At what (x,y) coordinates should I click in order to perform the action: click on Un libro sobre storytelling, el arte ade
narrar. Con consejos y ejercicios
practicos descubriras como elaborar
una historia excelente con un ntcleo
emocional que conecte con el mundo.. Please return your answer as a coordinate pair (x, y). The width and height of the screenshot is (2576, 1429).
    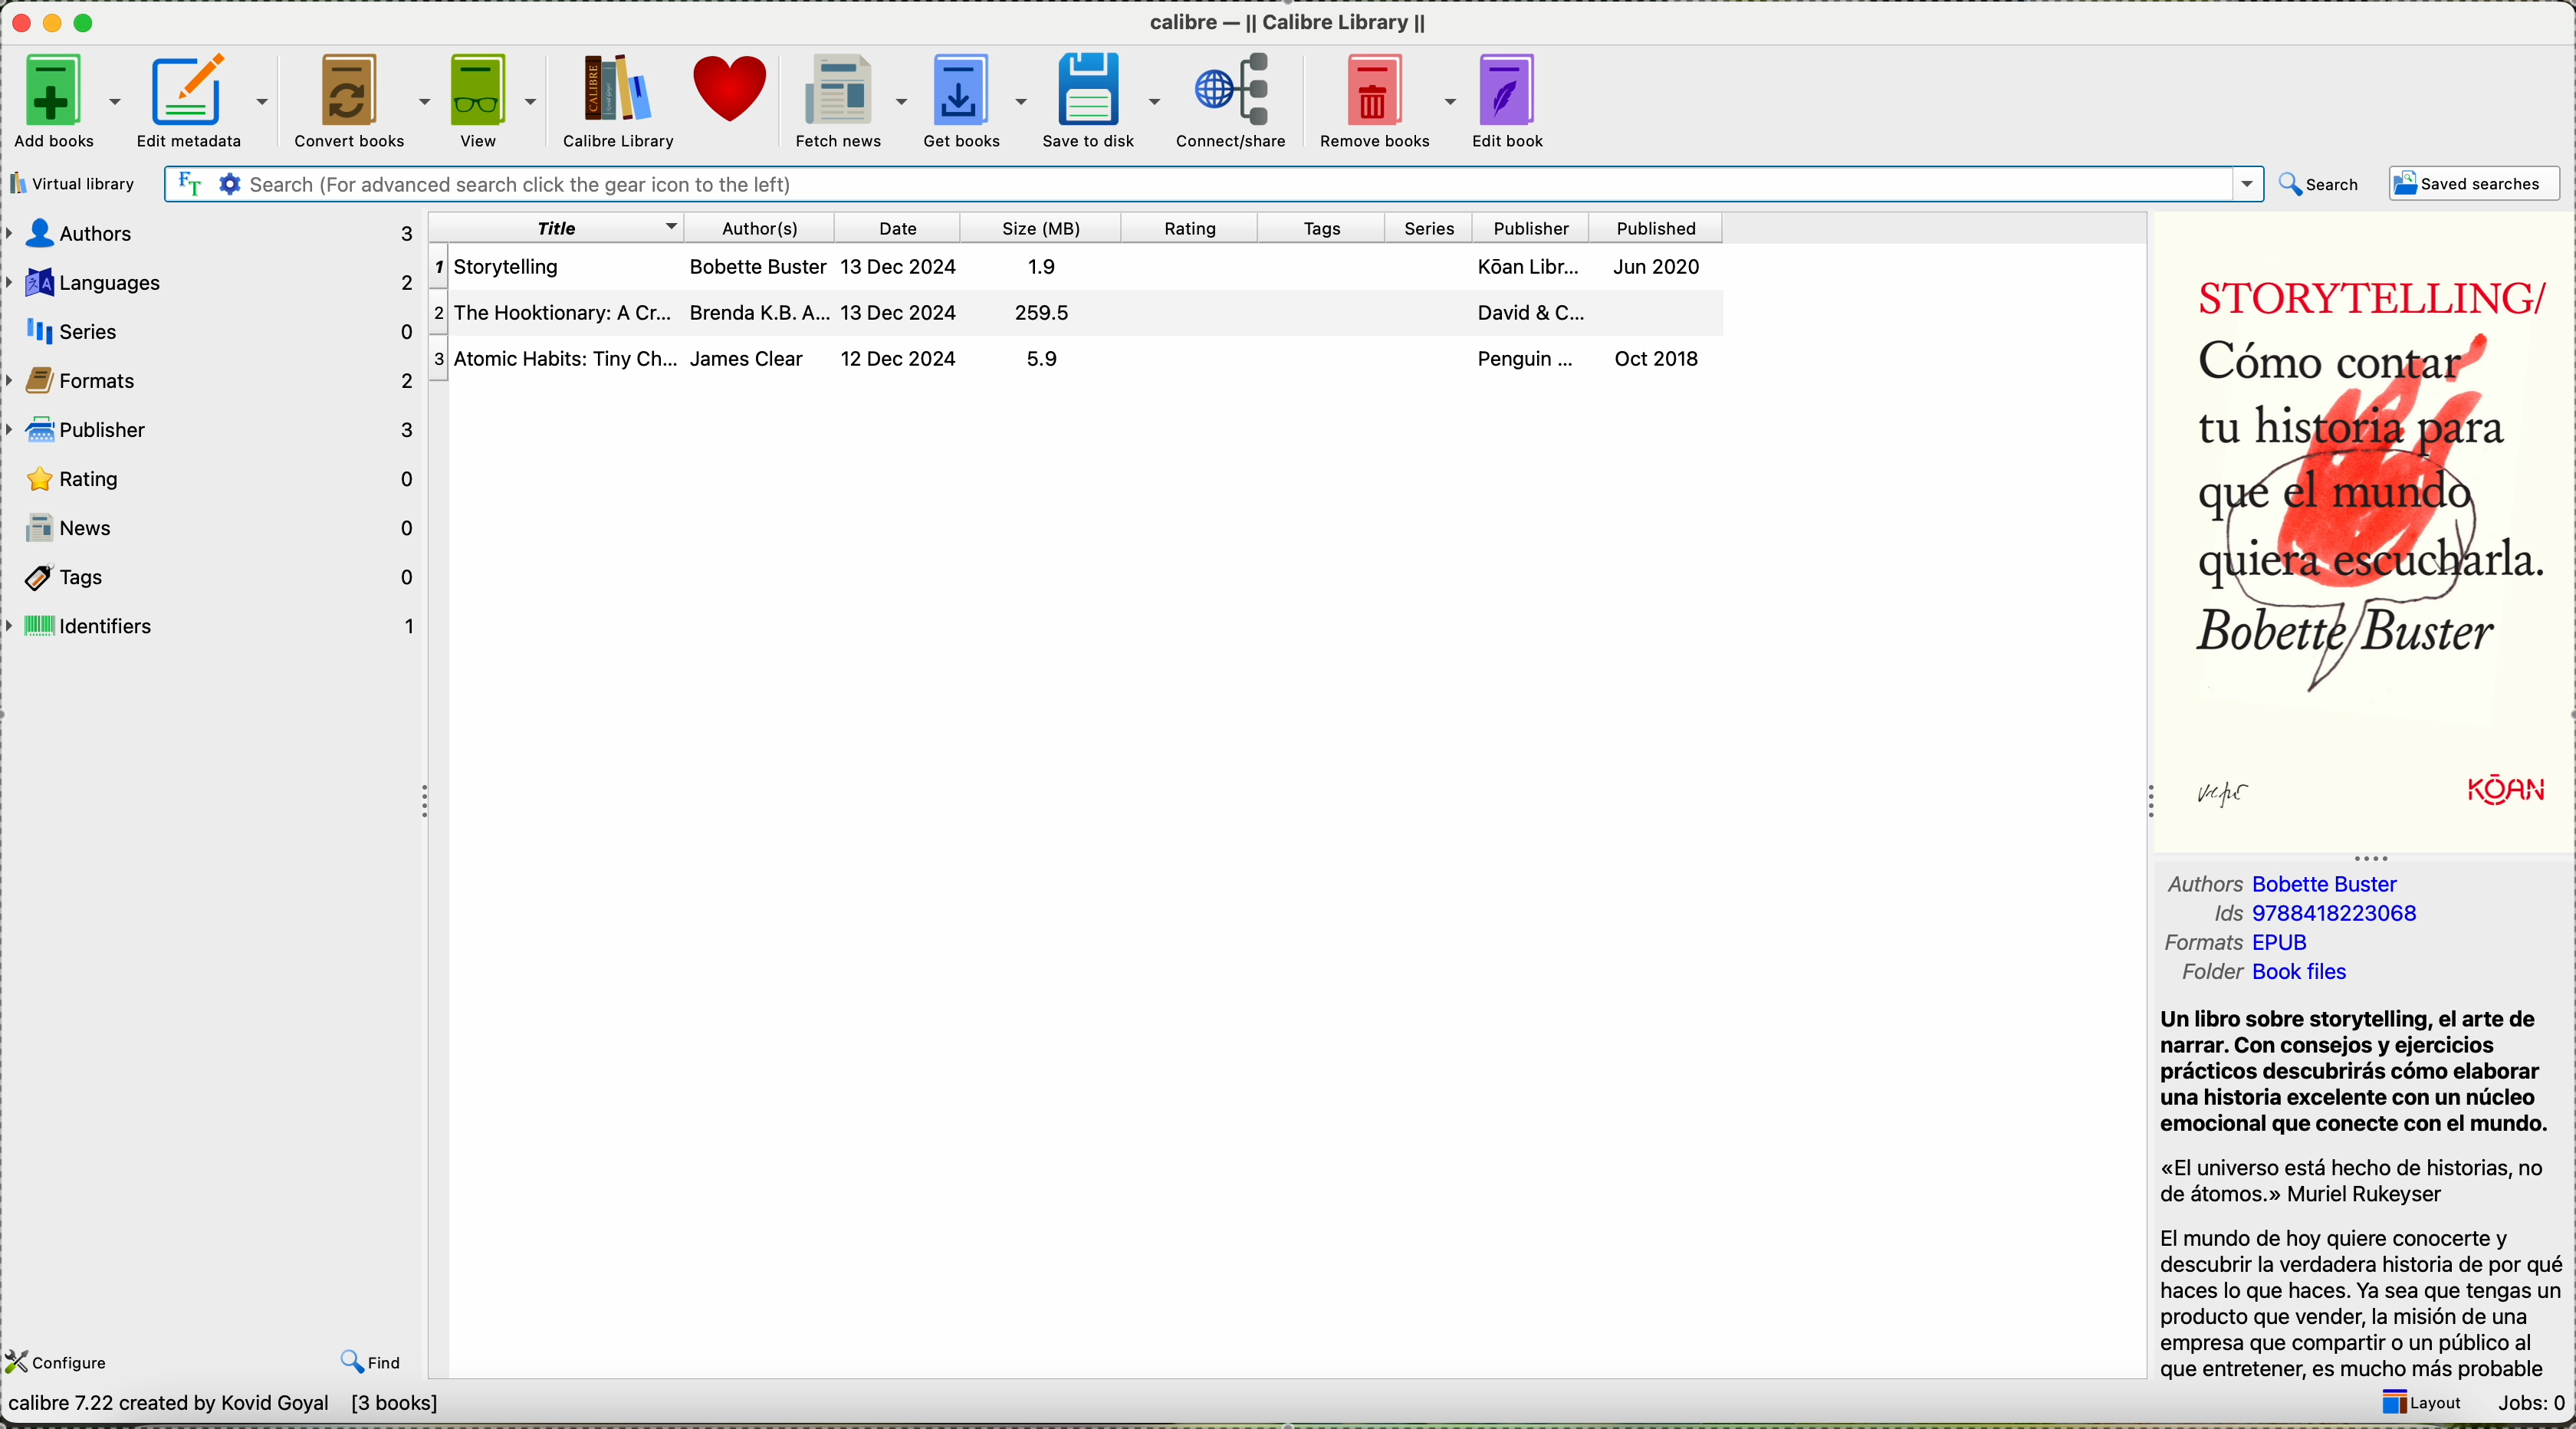
    Looking at the image, I should click on (2355, 1073).